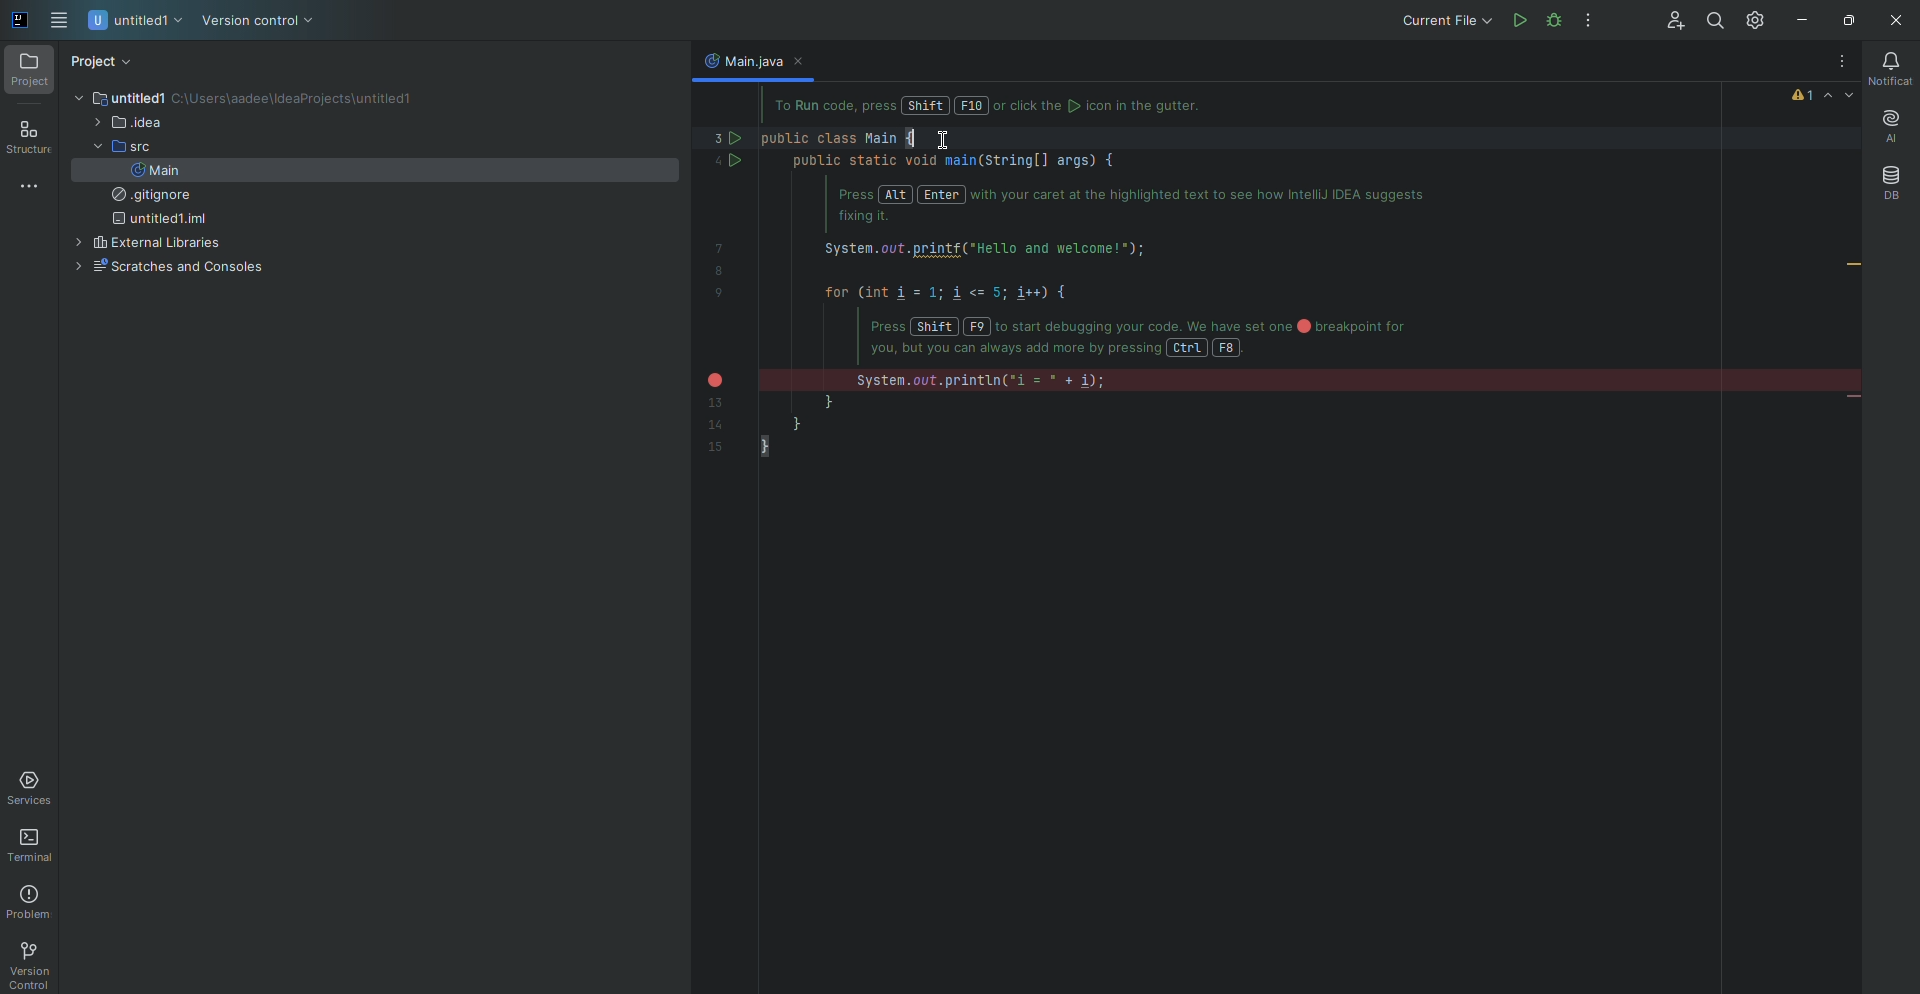 This screenshot has width=1920, height=994. I want to click on .gitignore, so click(146, 196).